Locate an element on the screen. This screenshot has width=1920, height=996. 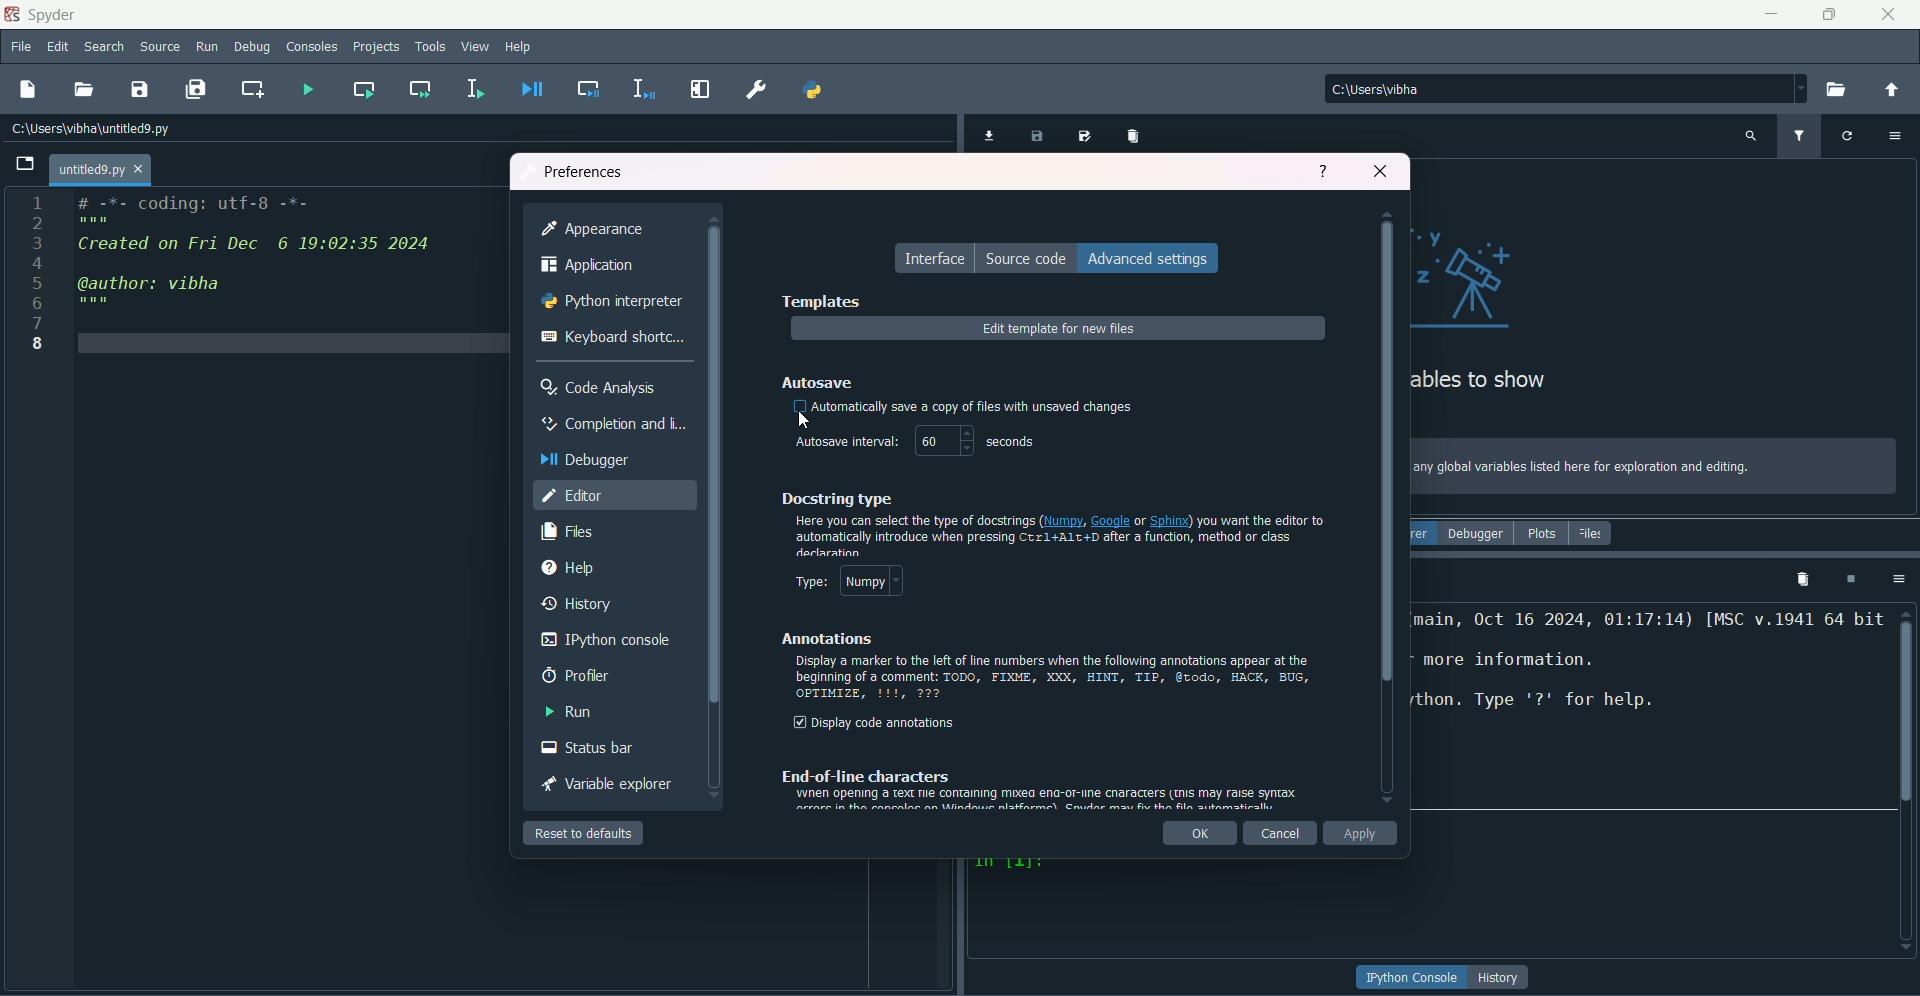
create new cell is located at coordinates (253, 88).